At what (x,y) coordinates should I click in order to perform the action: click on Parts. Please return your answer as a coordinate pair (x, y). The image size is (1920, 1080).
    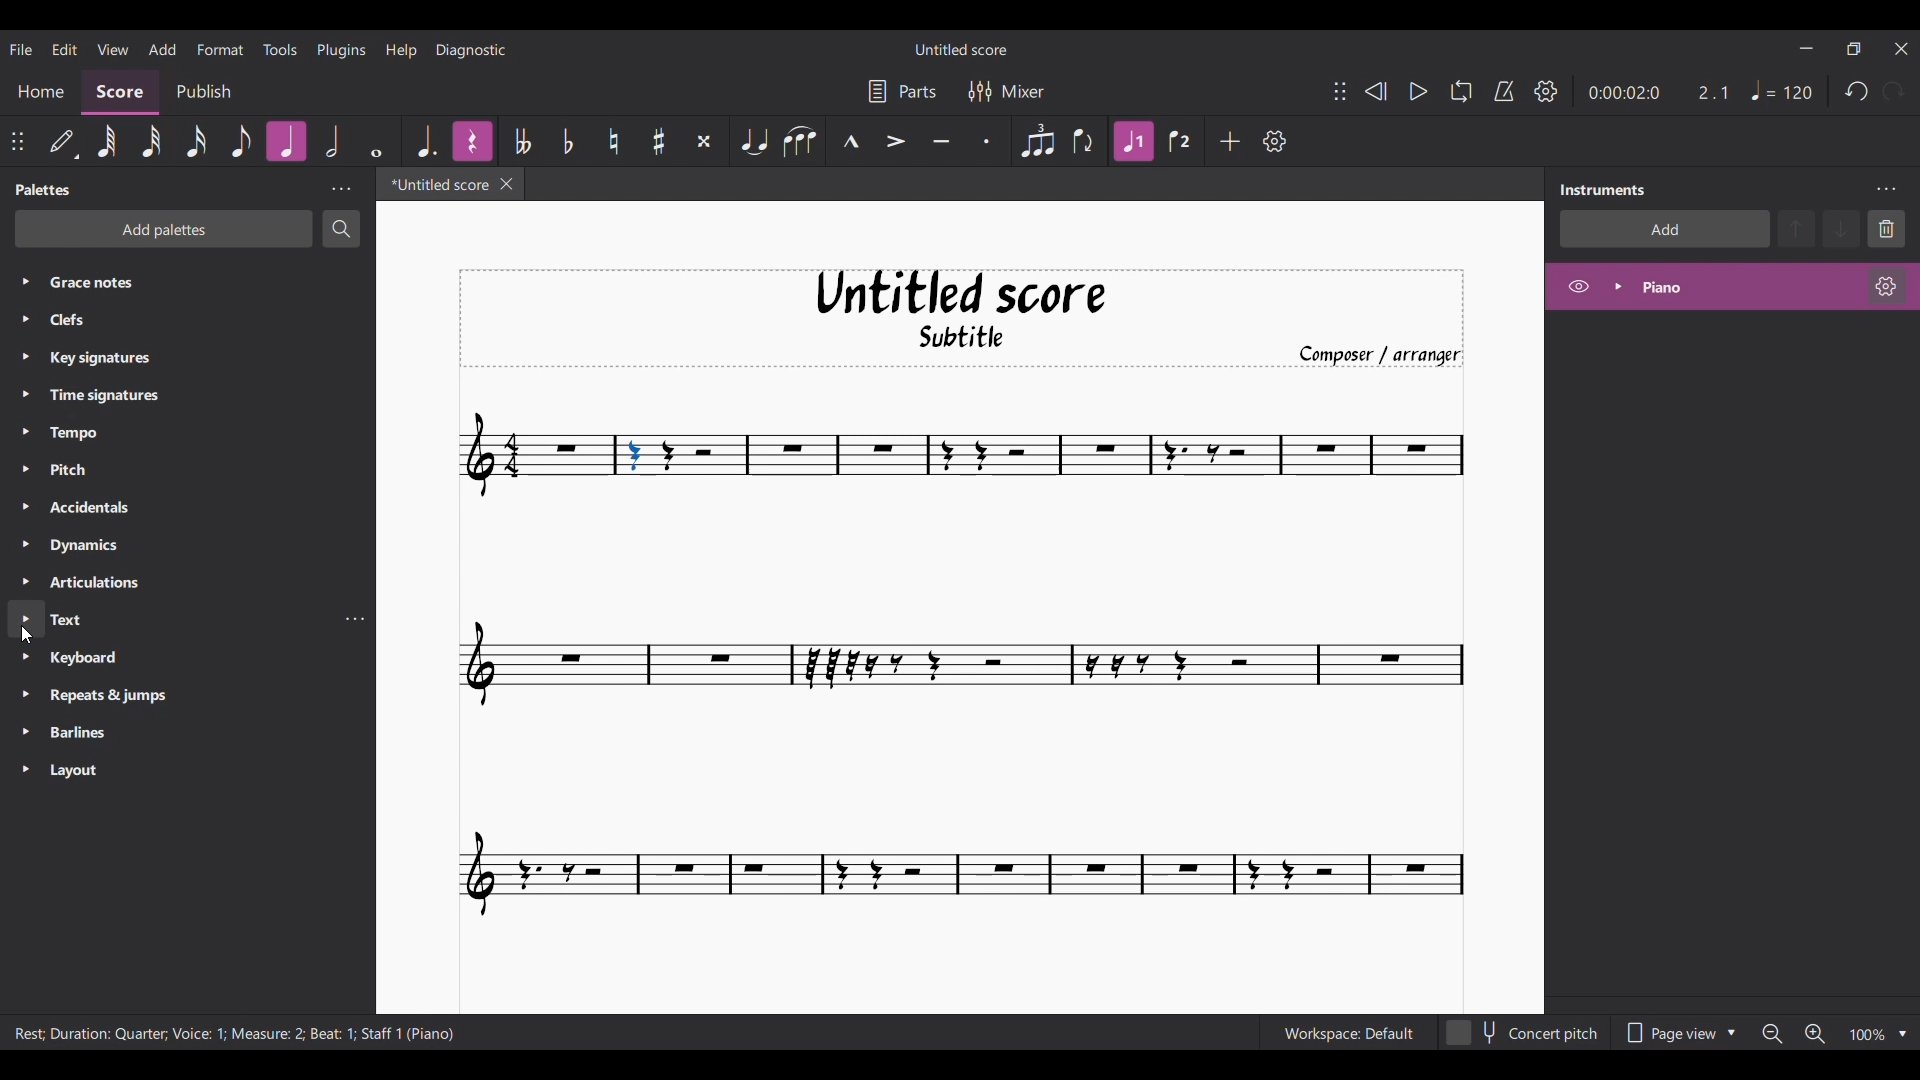
    Looking at the image, I should click on (901, 91).